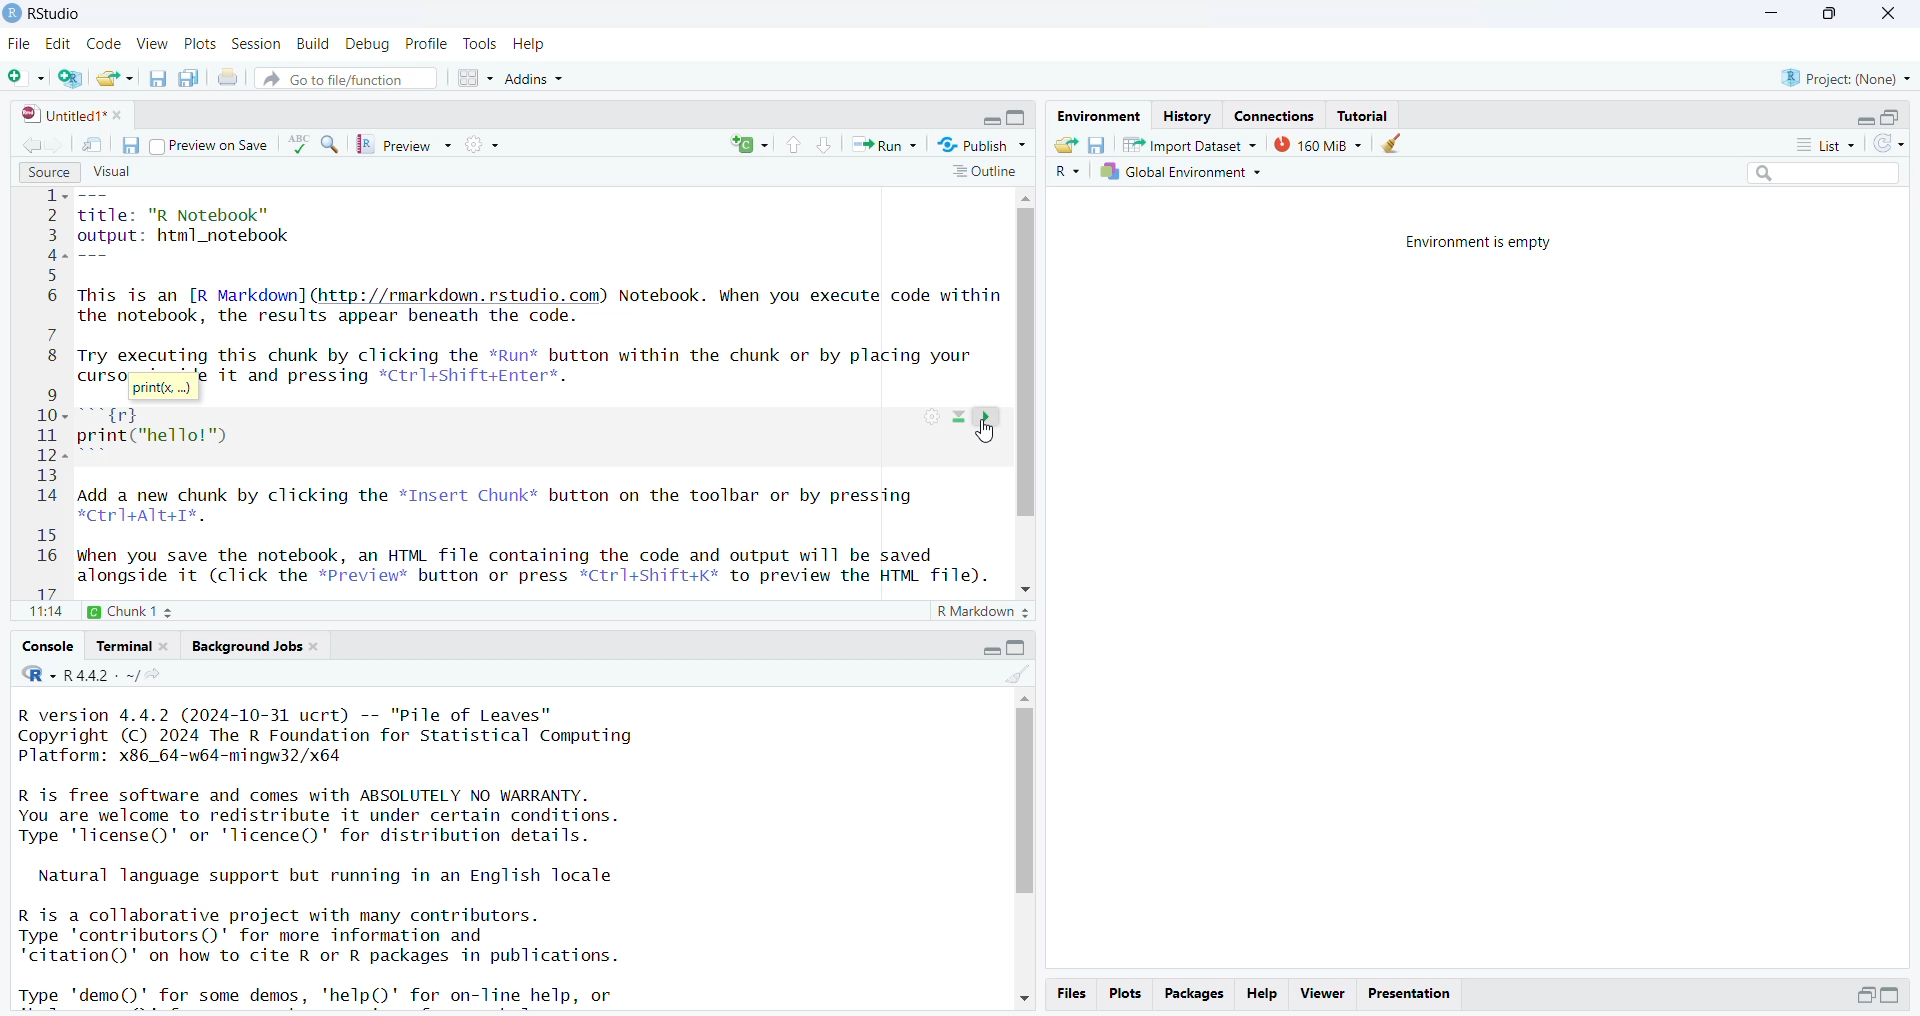 The height and width of the screenshot is (1016, 1920). I want to click on 11:14, so click(44, 613).